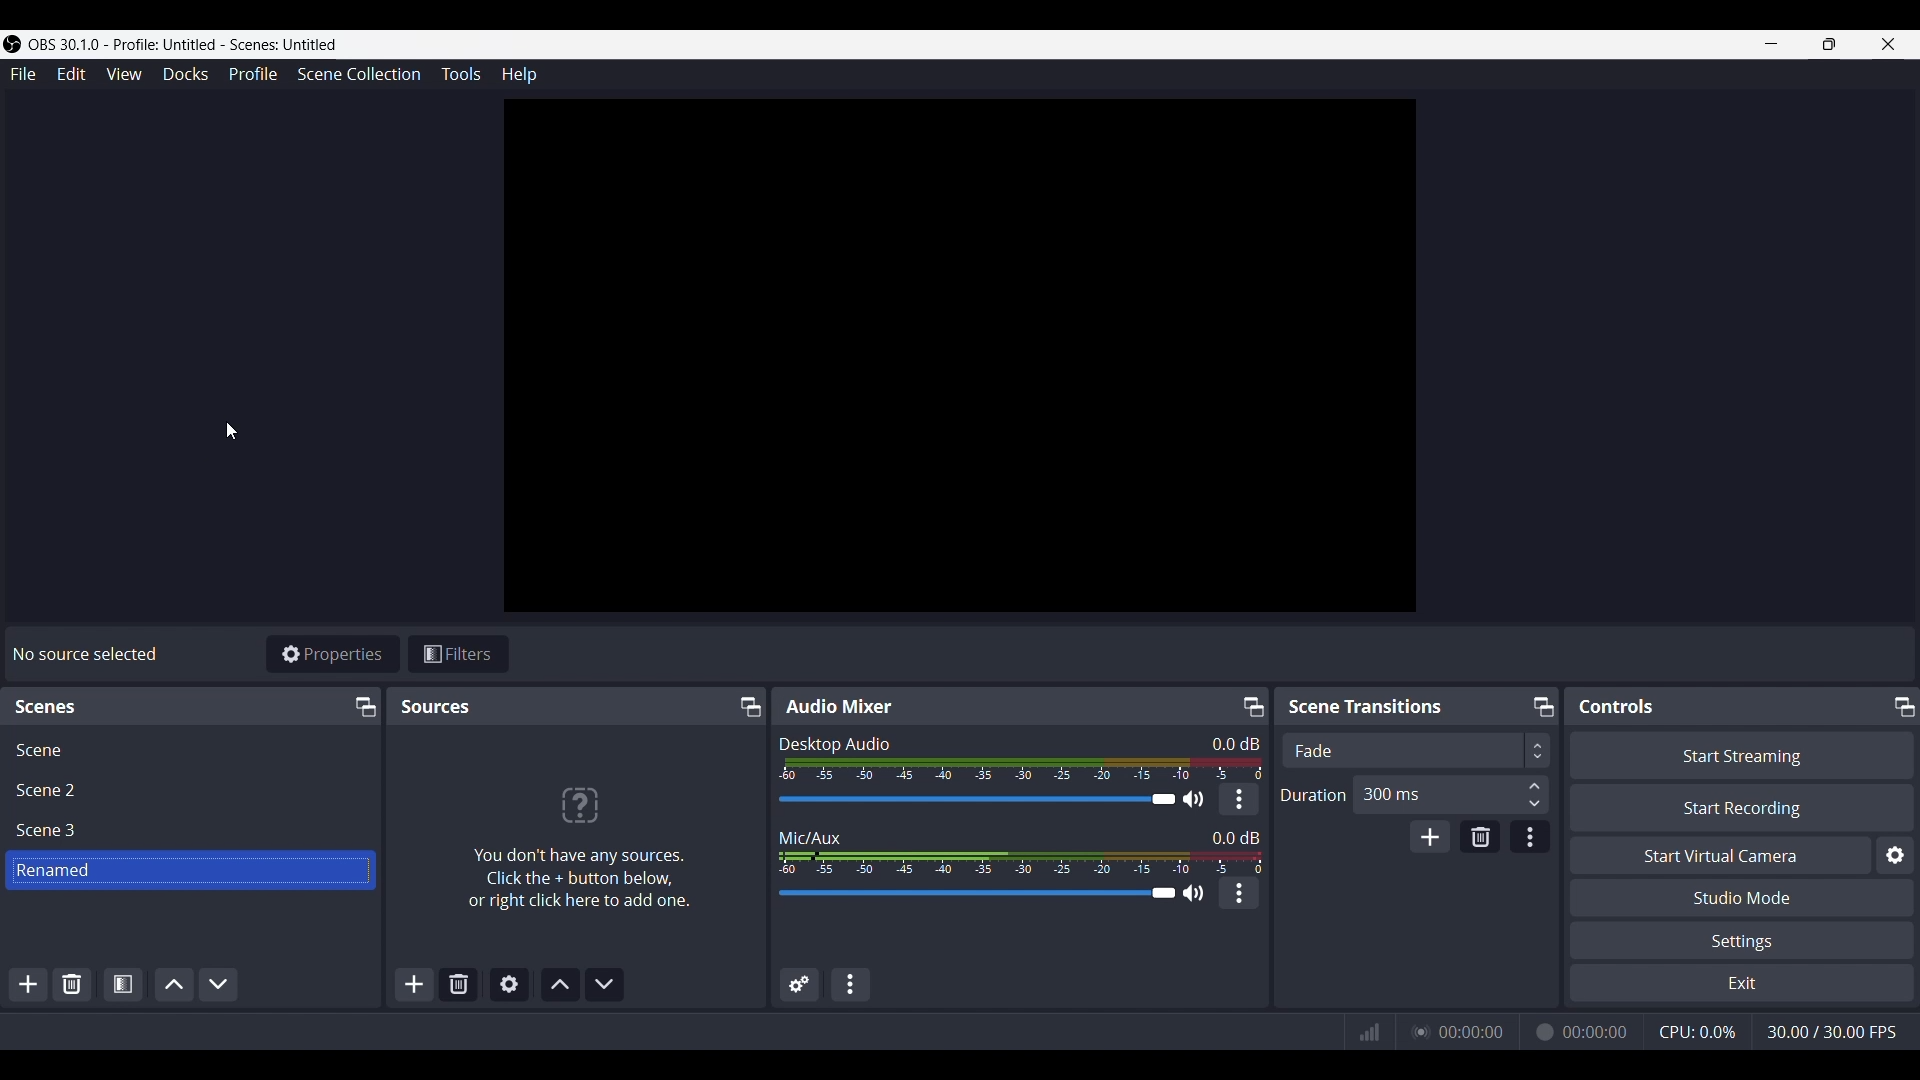  I want to click on Desktop Audio, so click(835, 744).